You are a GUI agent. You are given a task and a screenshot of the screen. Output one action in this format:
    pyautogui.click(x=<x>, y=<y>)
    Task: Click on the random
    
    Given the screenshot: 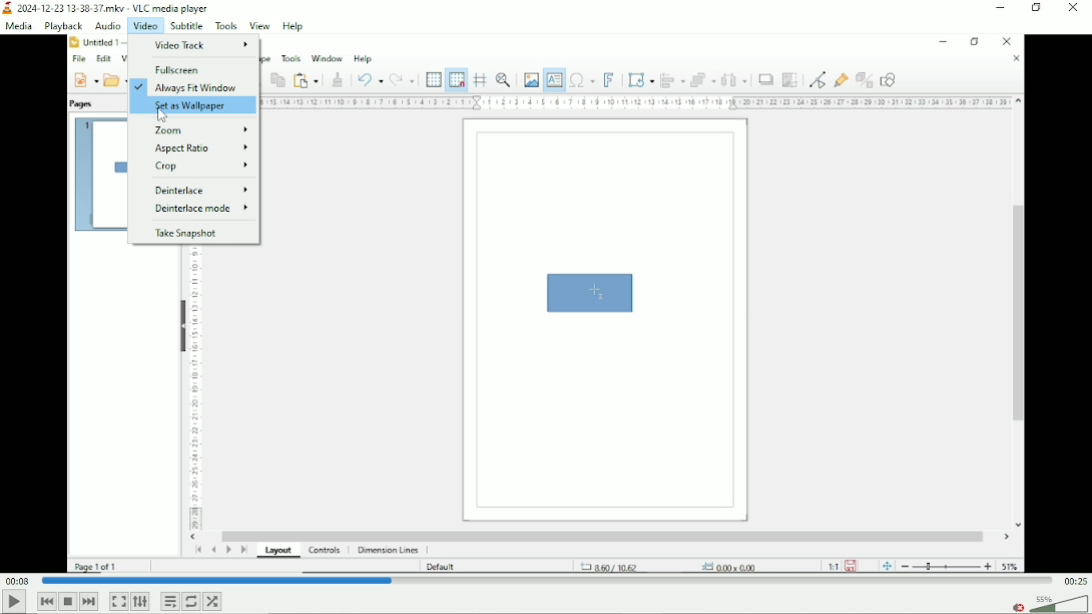 What is the action you would take?
    pyautogui.click(x=213, y=601)
    